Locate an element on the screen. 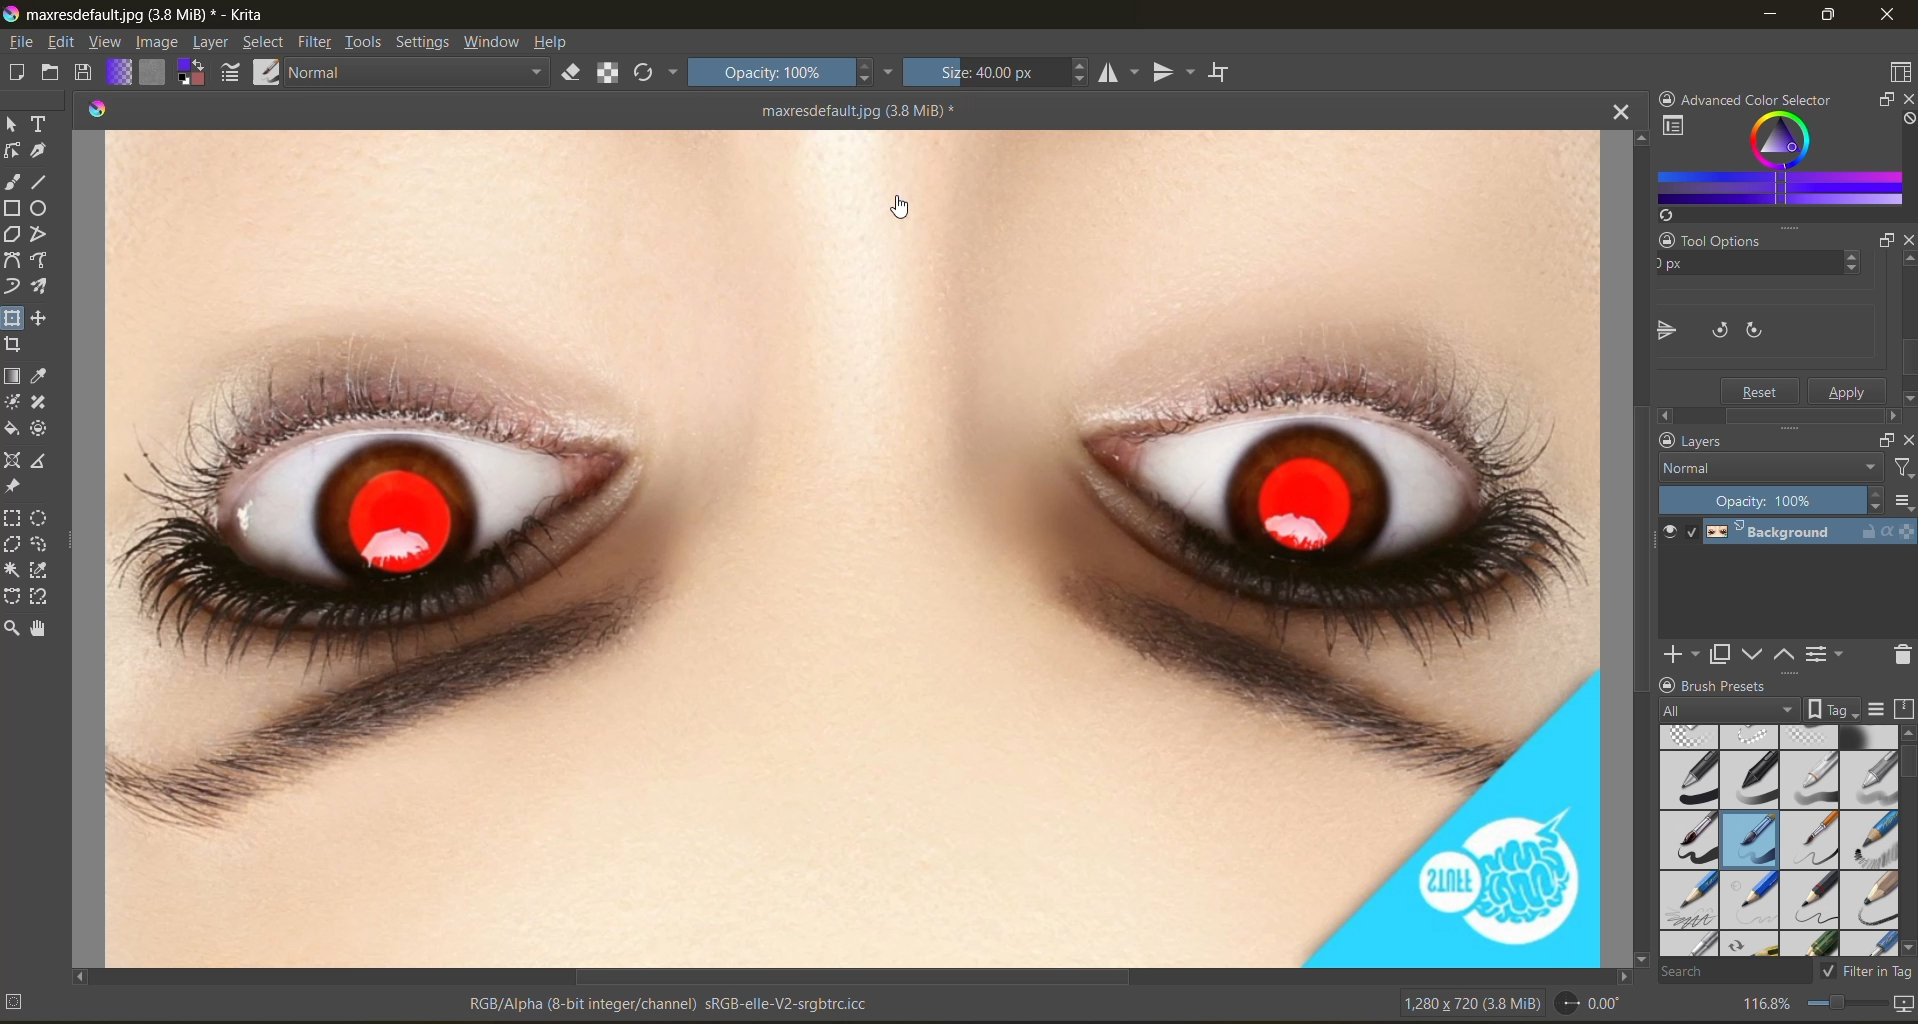 This screenshot has width=1918, height=1024. view is located at coordinates (104, 42).